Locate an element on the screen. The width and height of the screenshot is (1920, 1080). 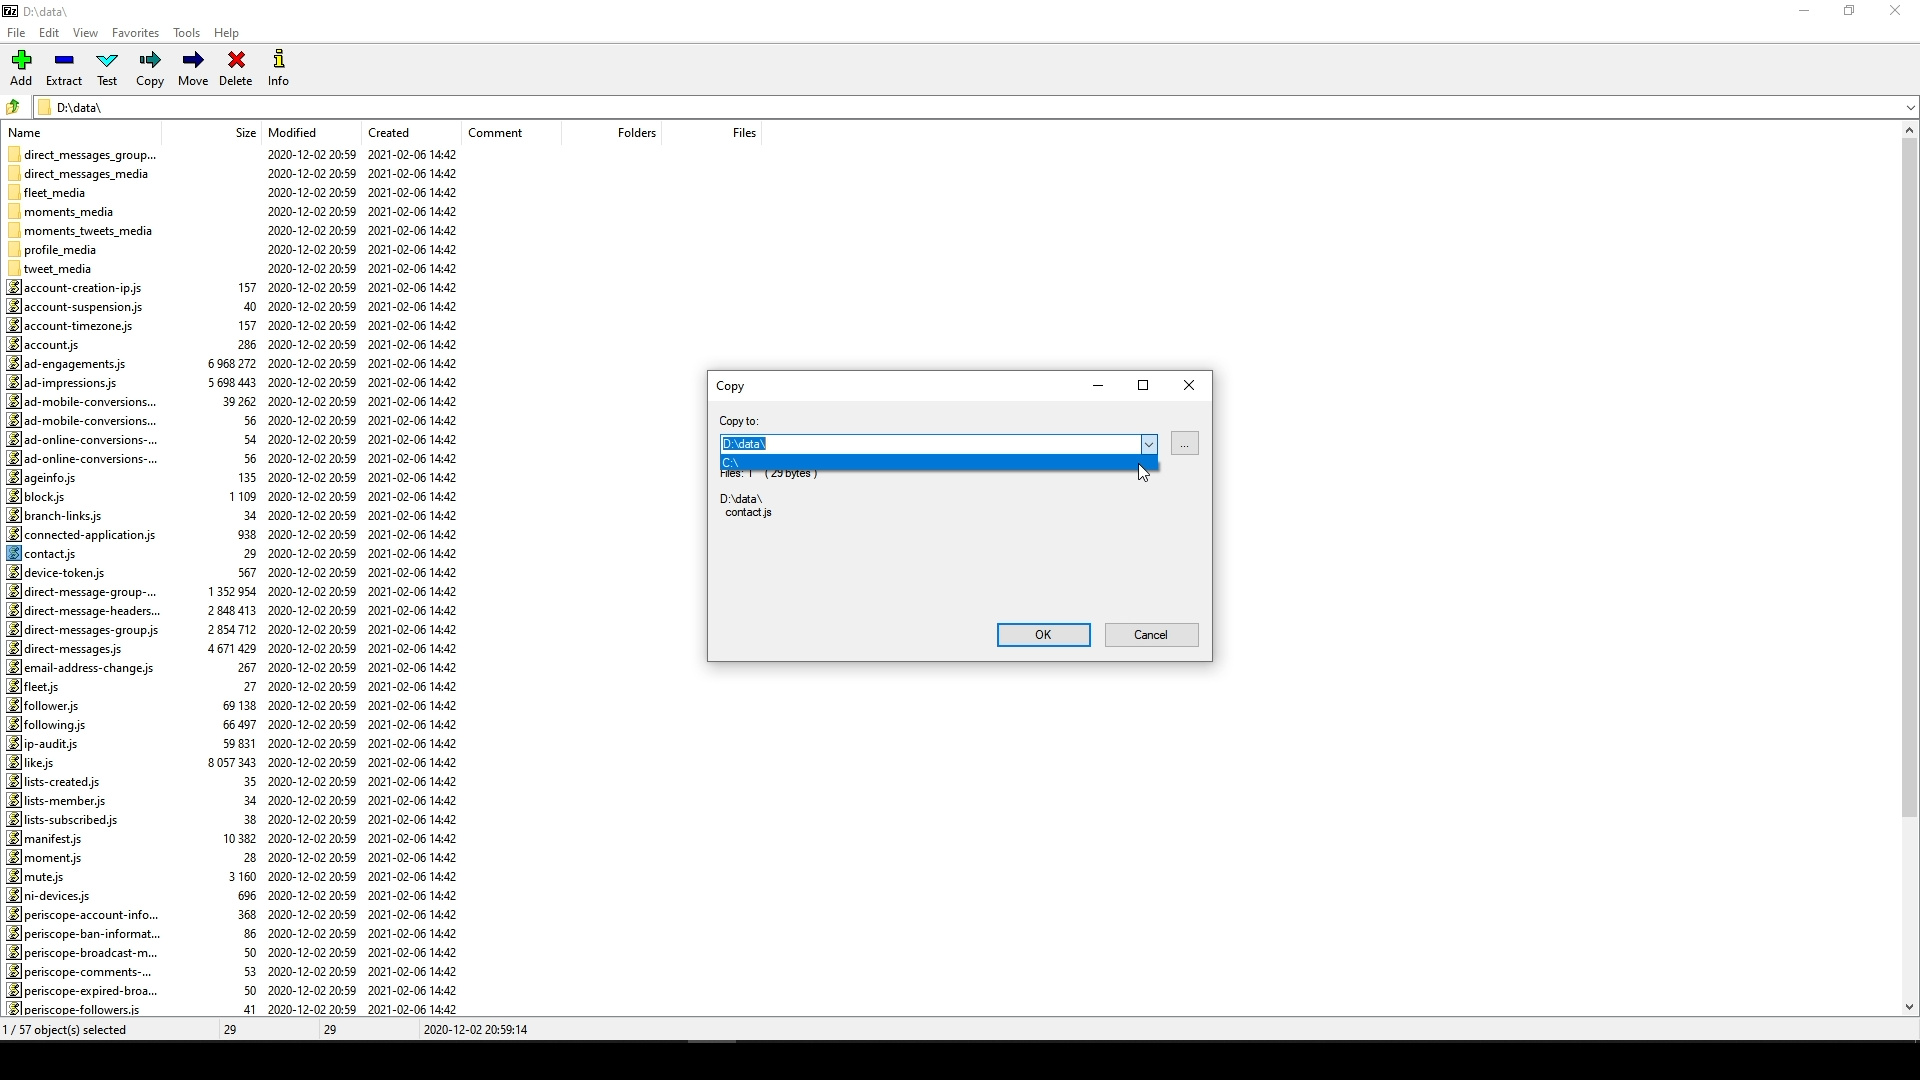
periscope-account-info is located at coordinates (89, 913).